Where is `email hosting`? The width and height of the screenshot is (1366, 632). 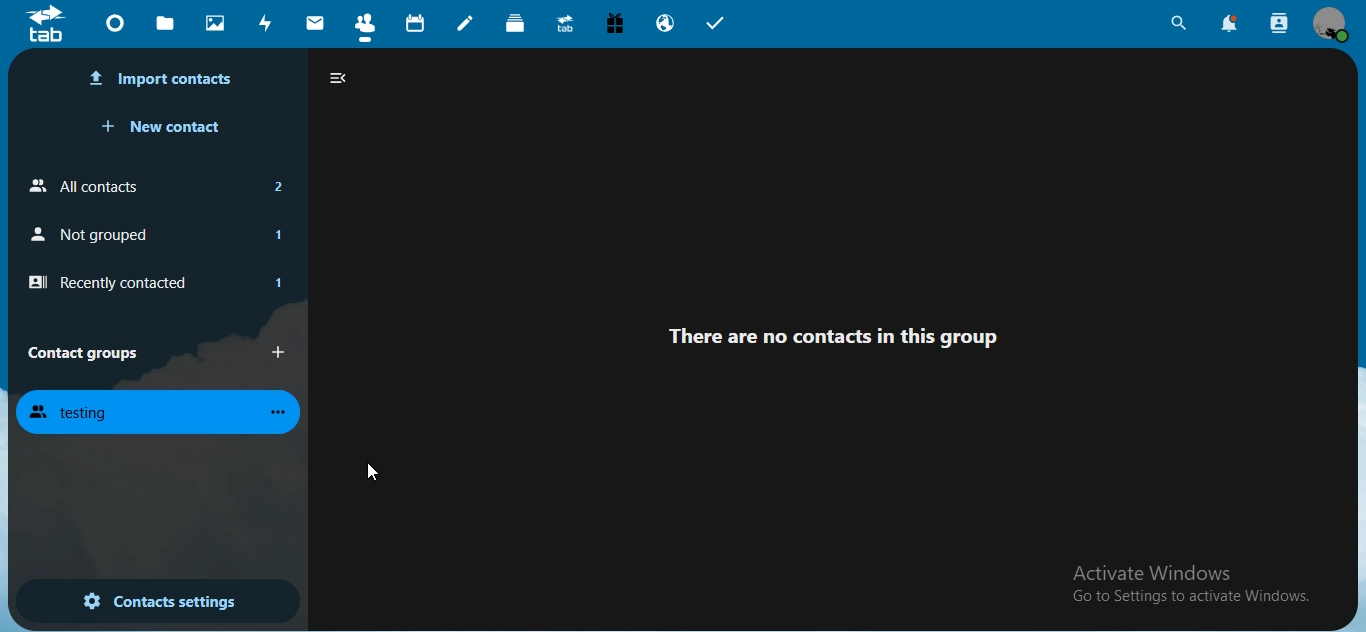
email hosting is located at coordinates (666, 23).